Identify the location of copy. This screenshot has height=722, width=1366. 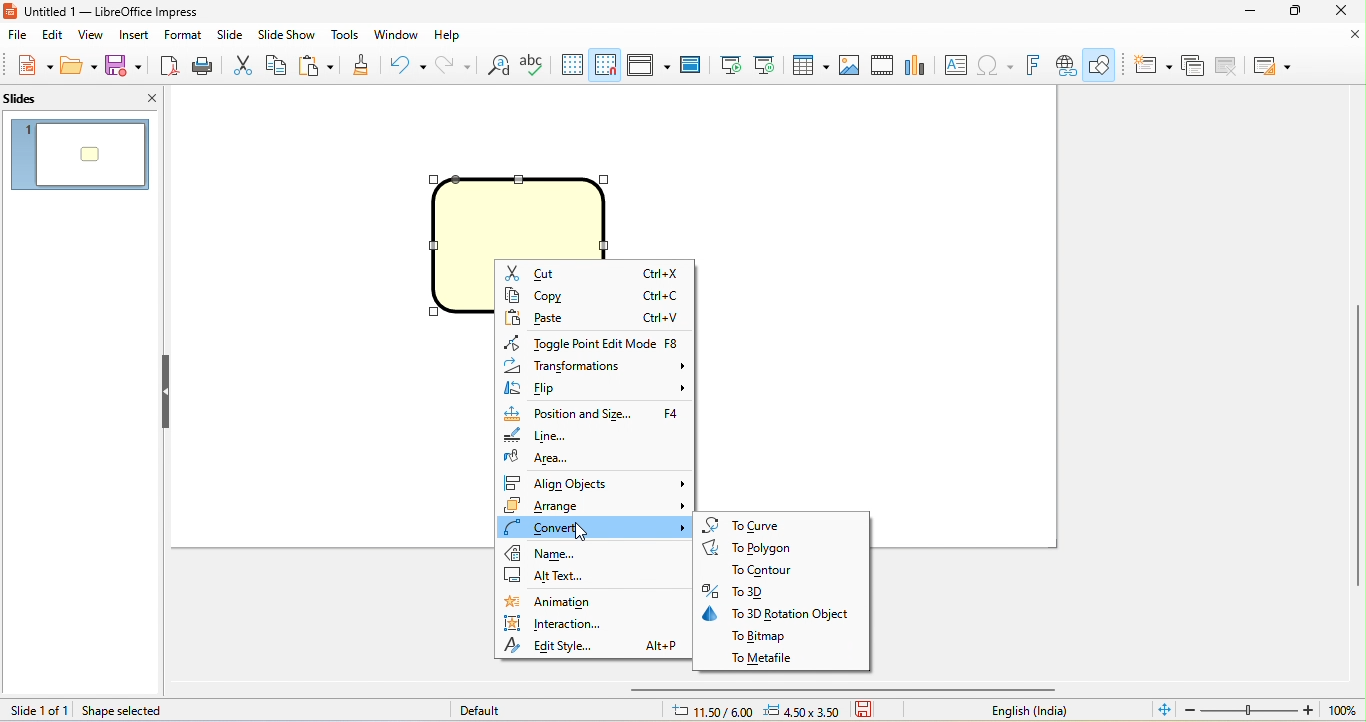
(276, 64).